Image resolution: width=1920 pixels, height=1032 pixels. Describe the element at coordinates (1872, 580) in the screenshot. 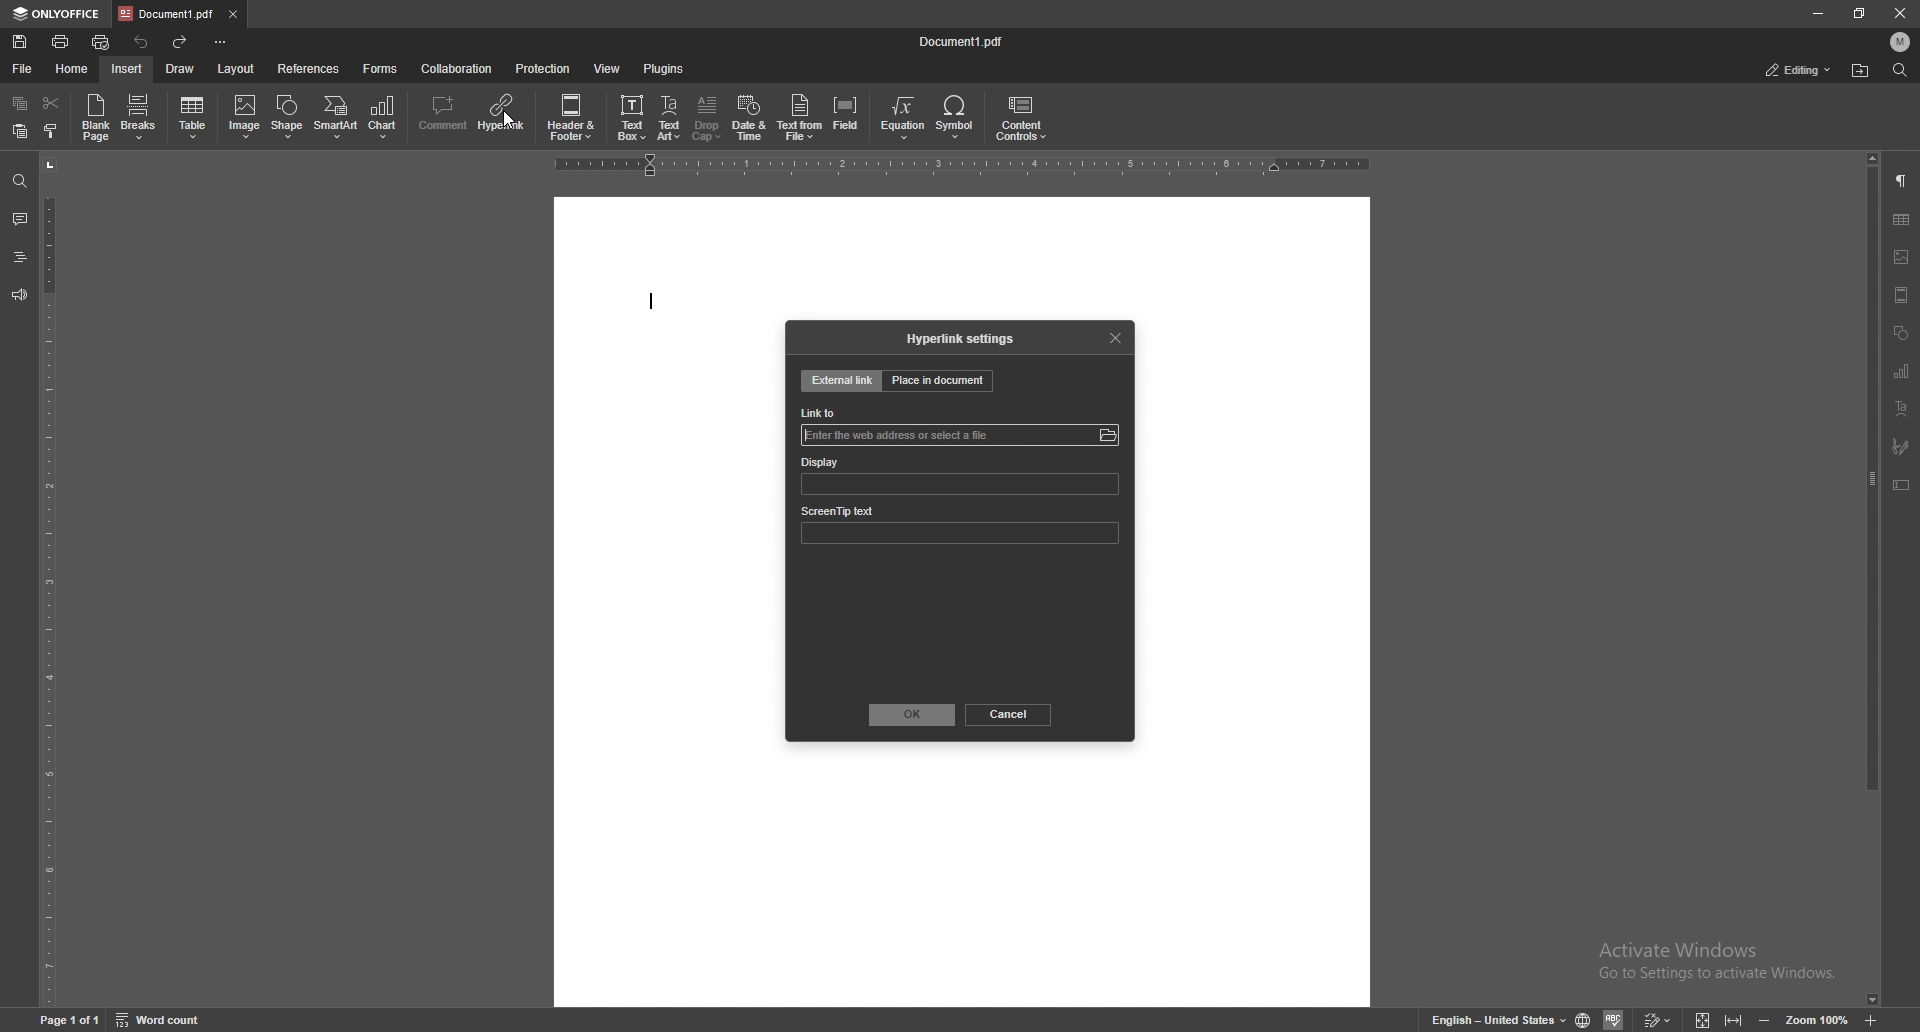

I see `scroll bar` at that location.